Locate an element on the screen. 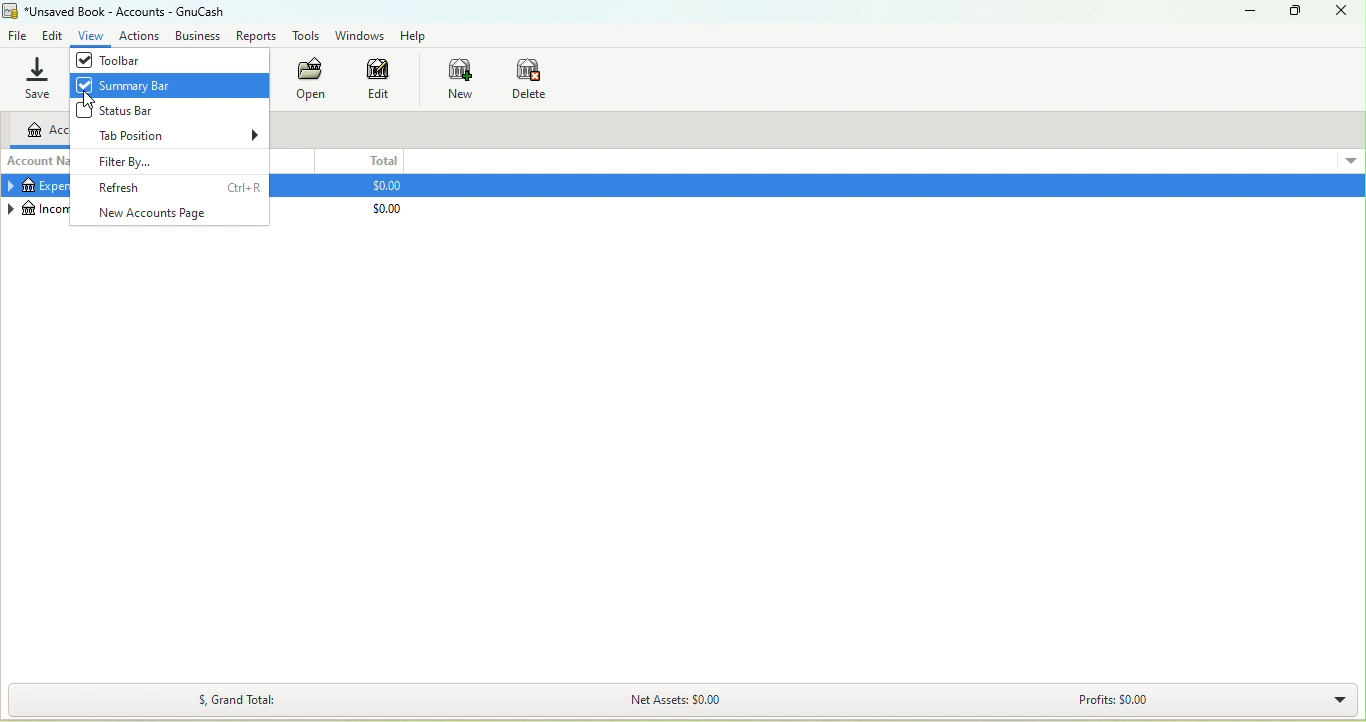 The width and height of the screenshot is (1366, 722). Total is located at coordinates (358, 161).